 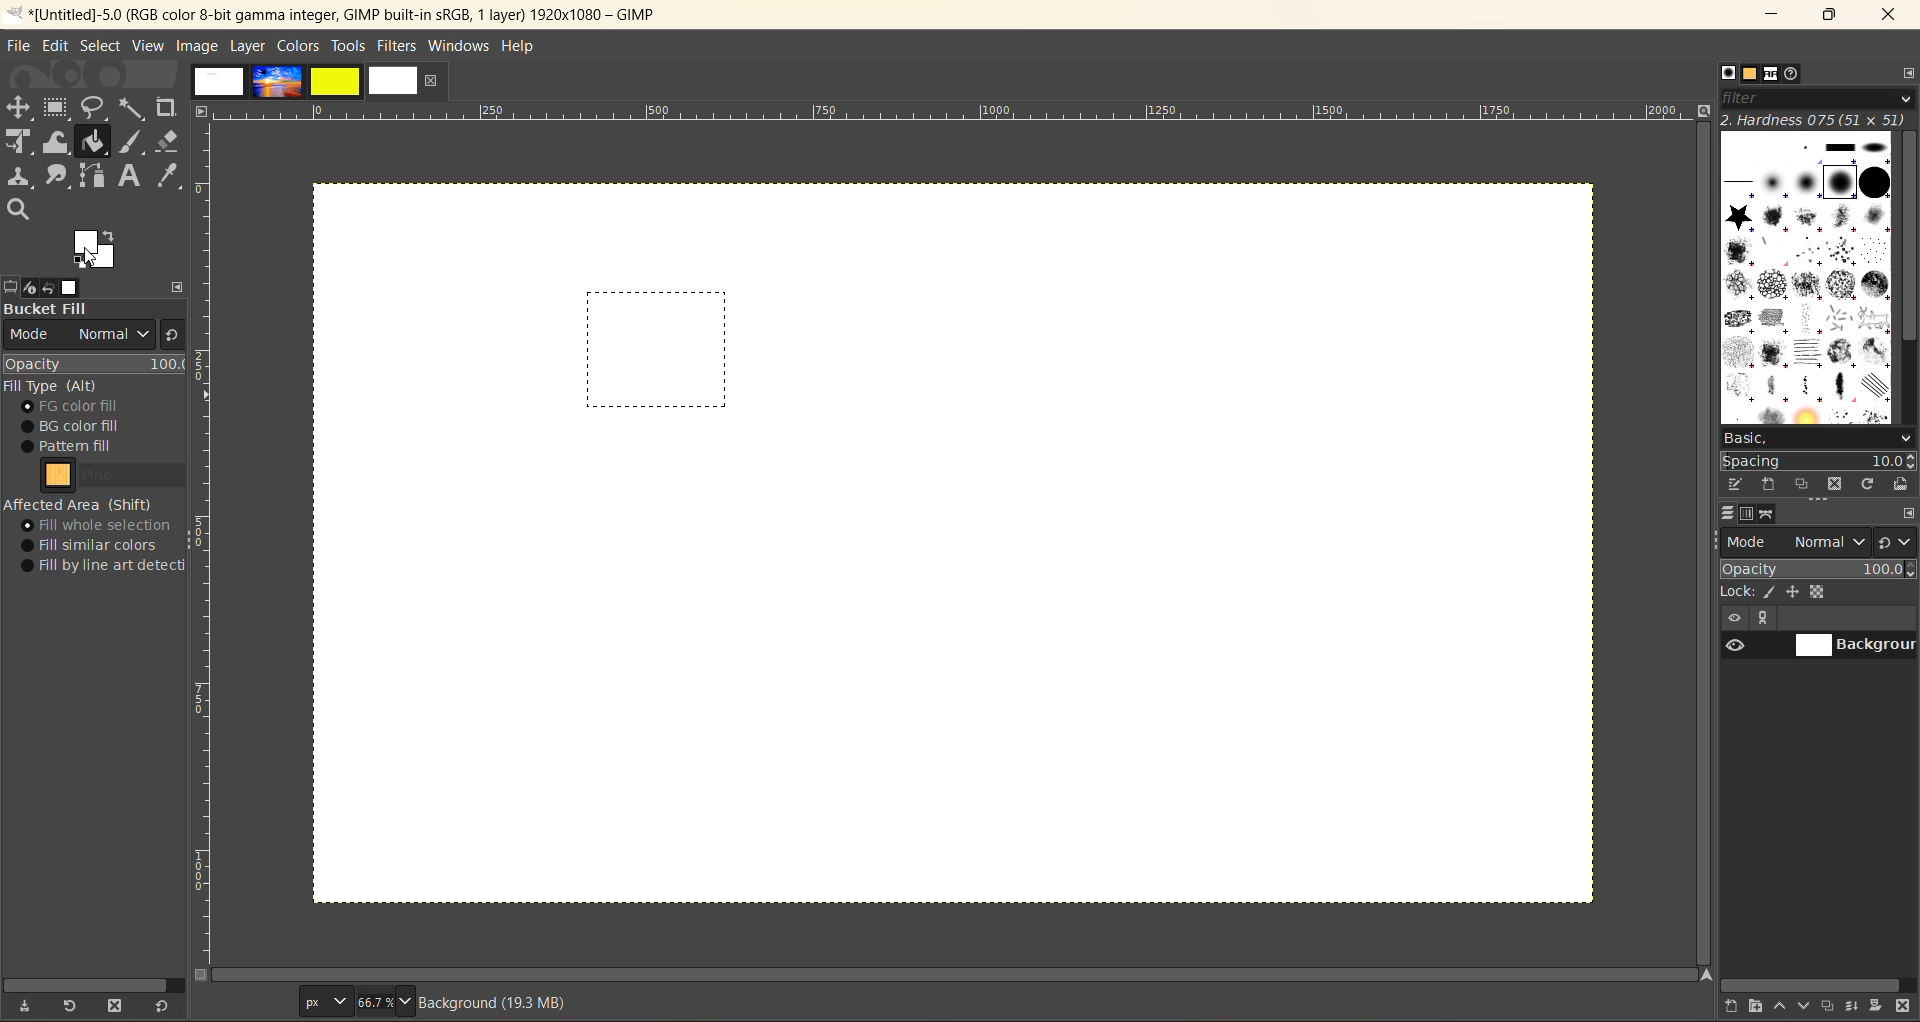 I want to click on file name and app name, so click(x=353, y=14).